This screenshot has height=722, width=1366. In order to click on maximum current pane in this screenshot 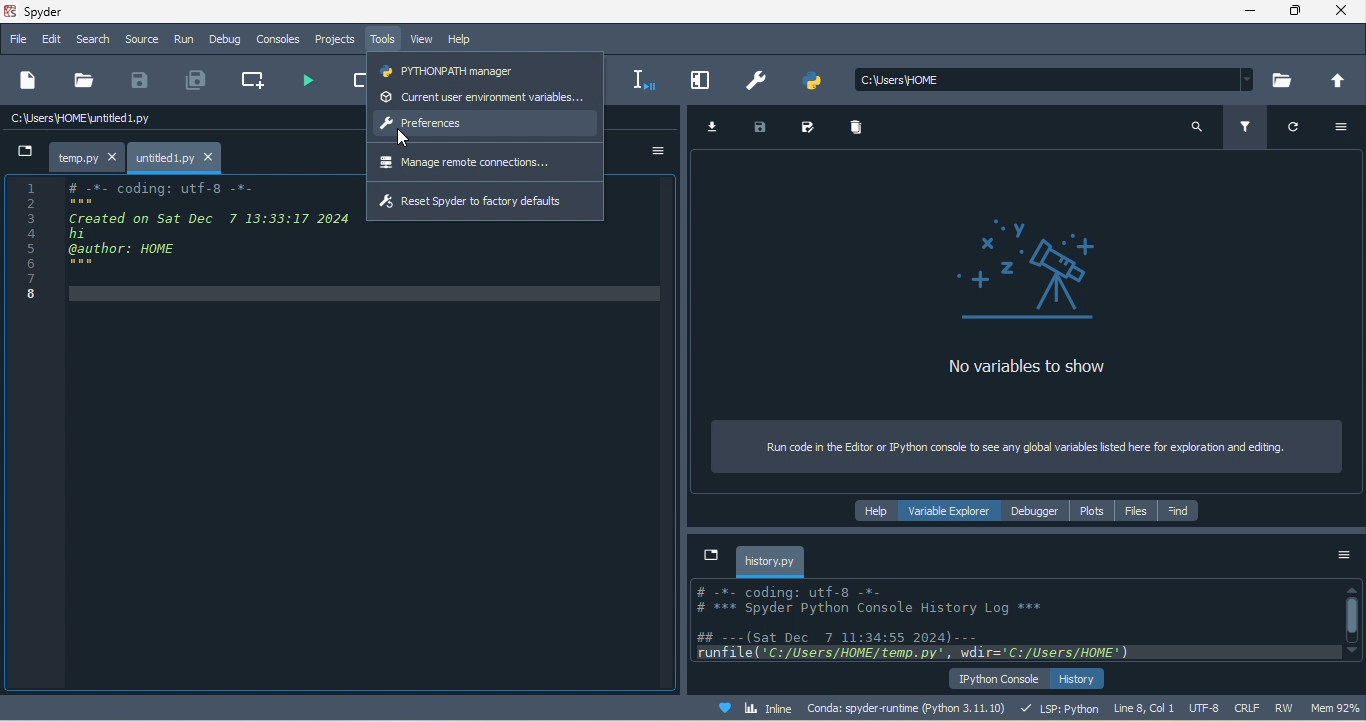, I will do `click(704, 80)`.